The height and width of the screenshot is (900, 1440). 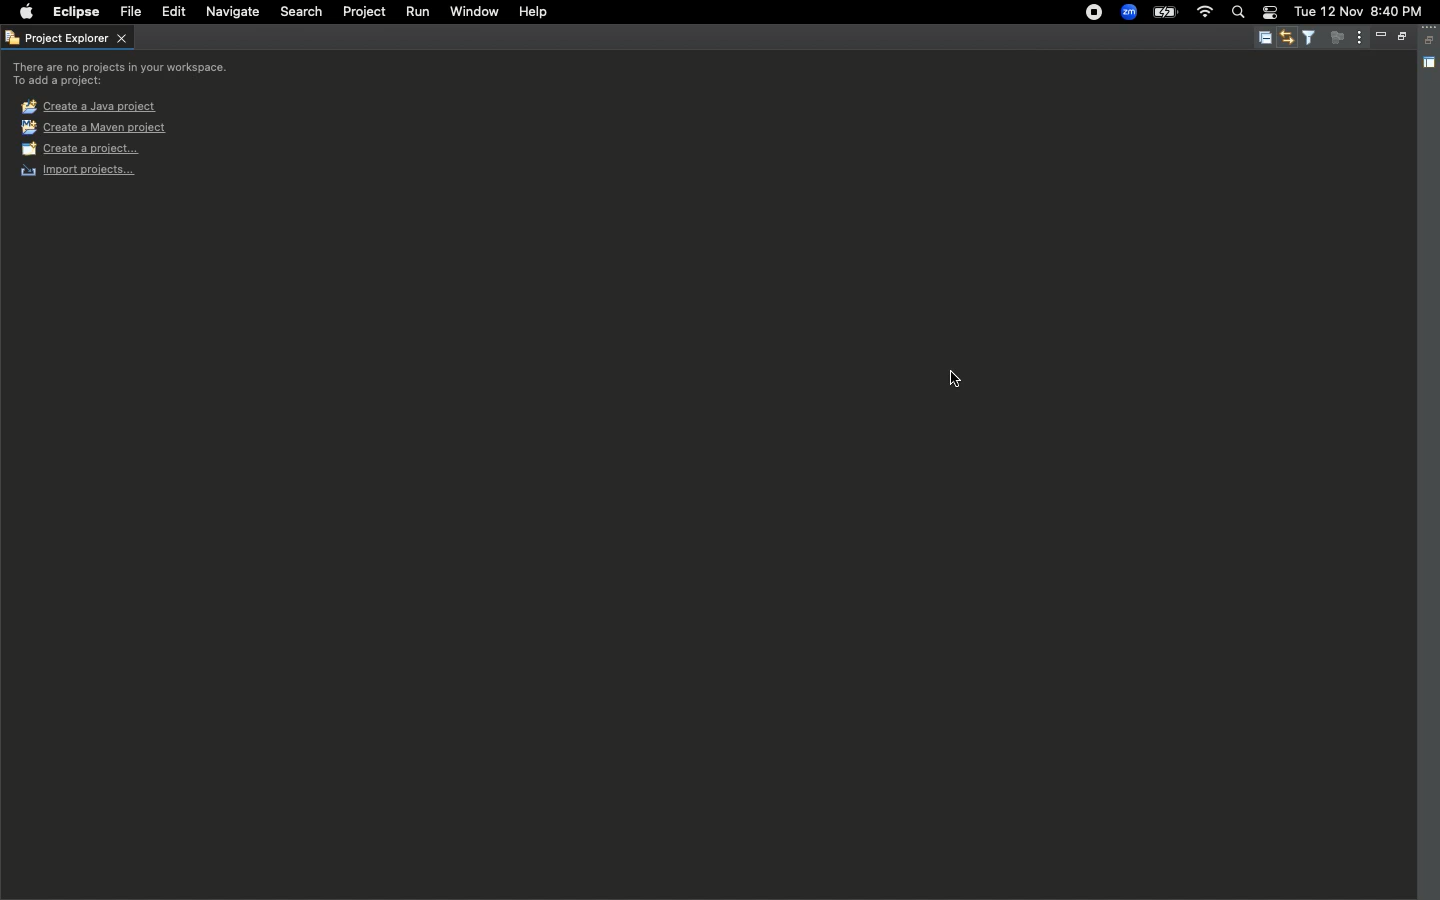 I want to click on Project, so click(x=366, y=13).